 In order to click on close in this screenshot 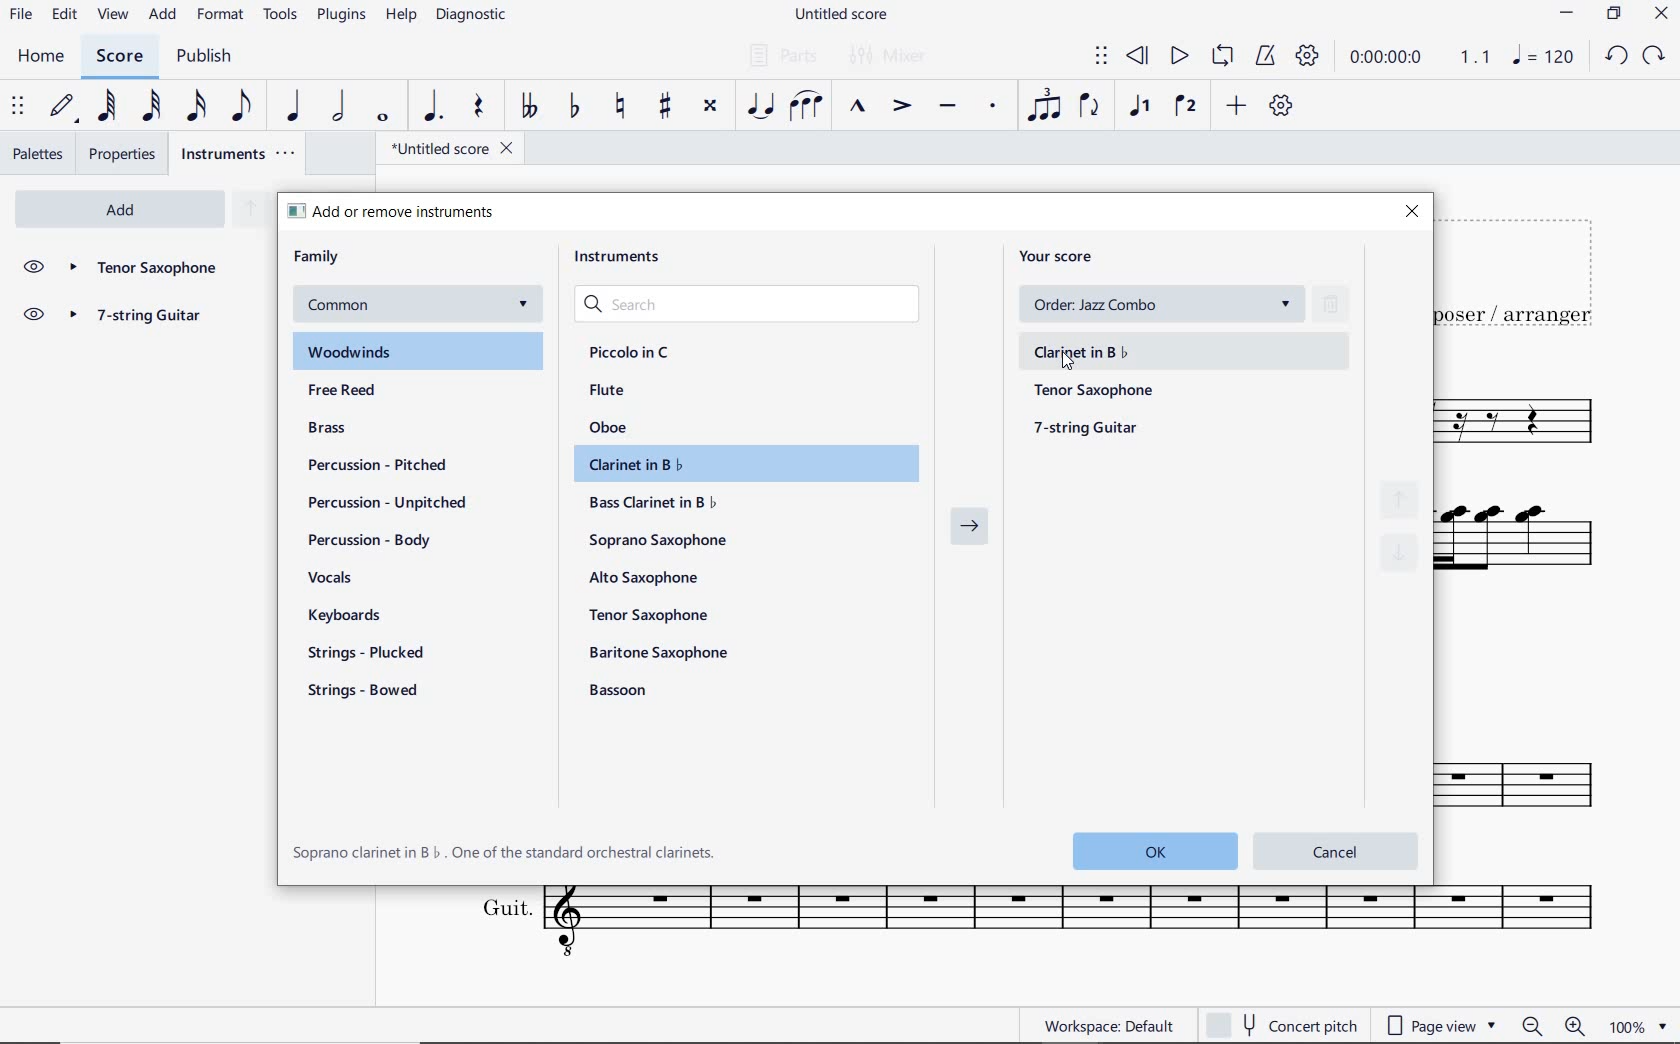, I will do `click(1411, 213)`.